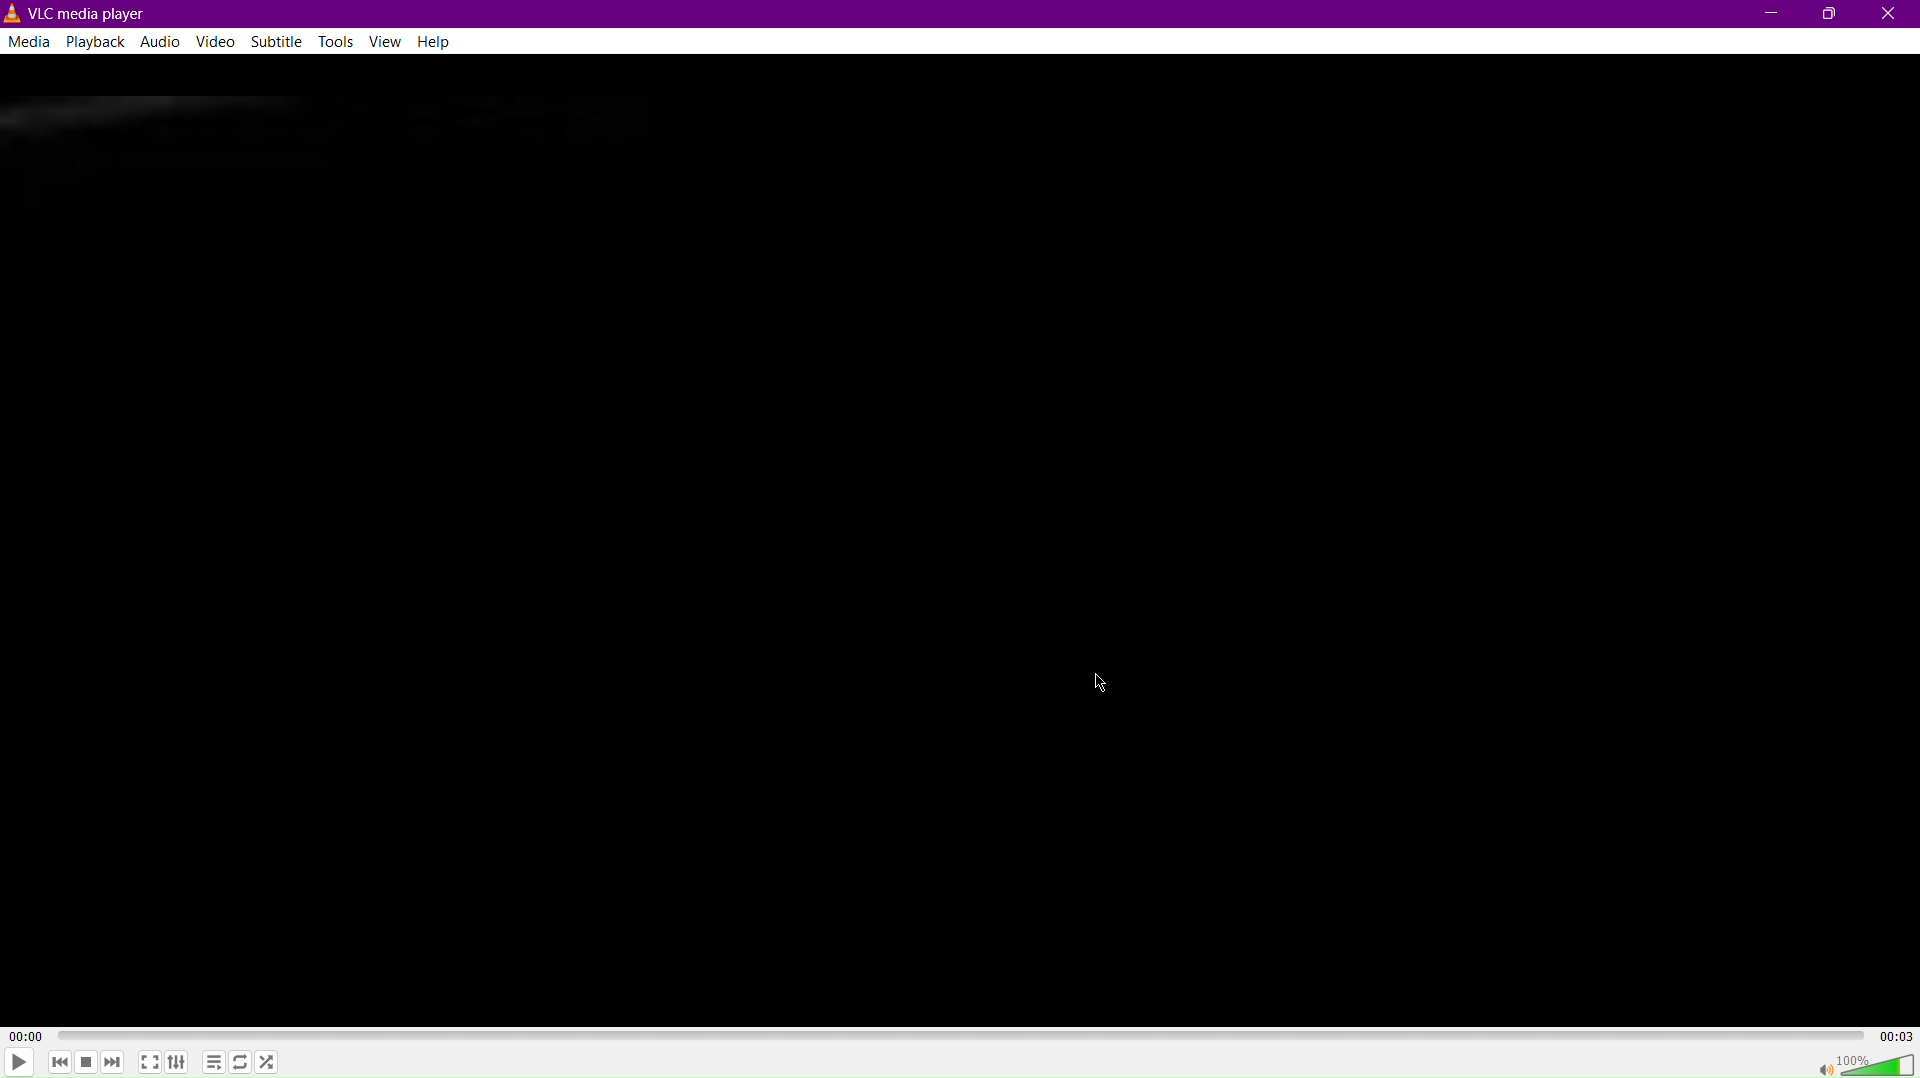 This screenshot has width=1920, height=1078. What do you see at coordinates (1094, 682) in the screenshot?
I see `Cursor Position AFTER_LAST_ACTION` at bounding box center [1094, 682].